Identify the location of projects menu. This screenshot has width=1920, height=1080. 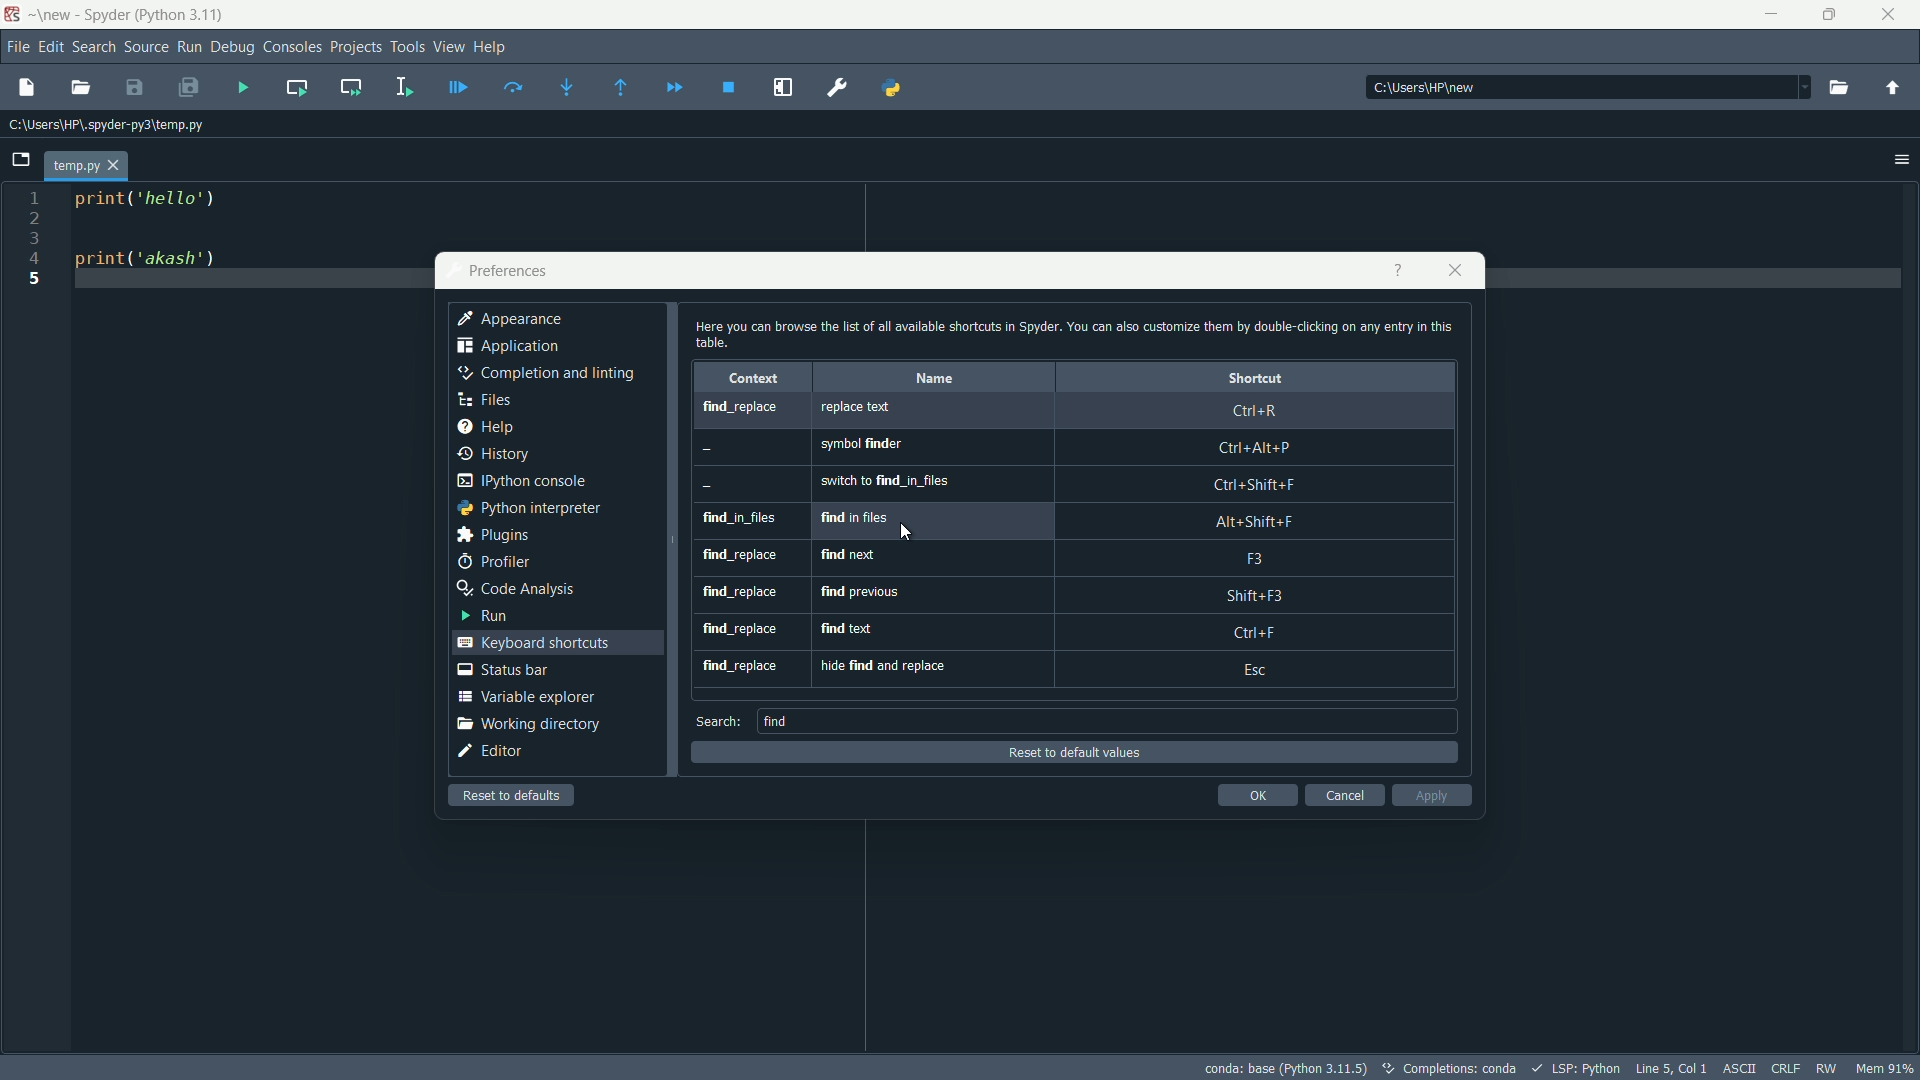
(350, 48).